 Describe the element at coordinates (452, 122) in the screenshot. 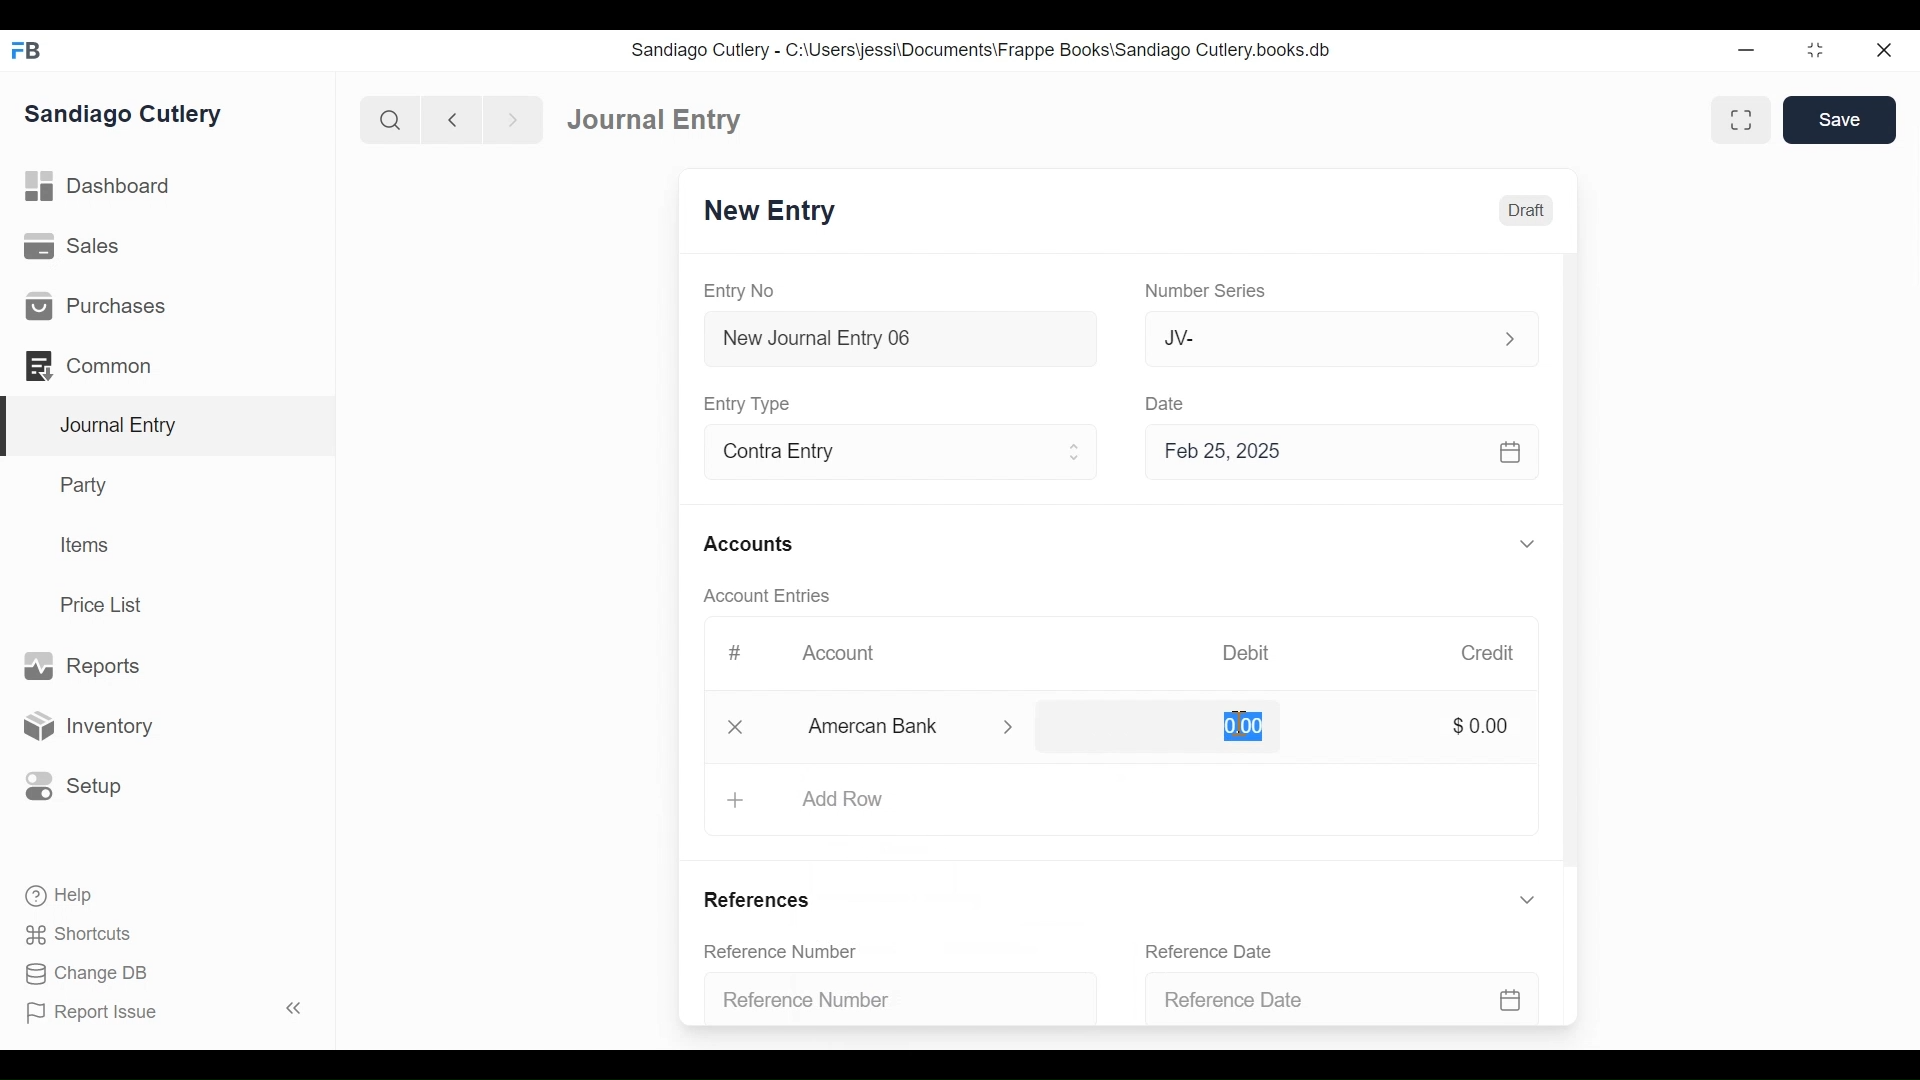

I see `Navigate back` at that location.